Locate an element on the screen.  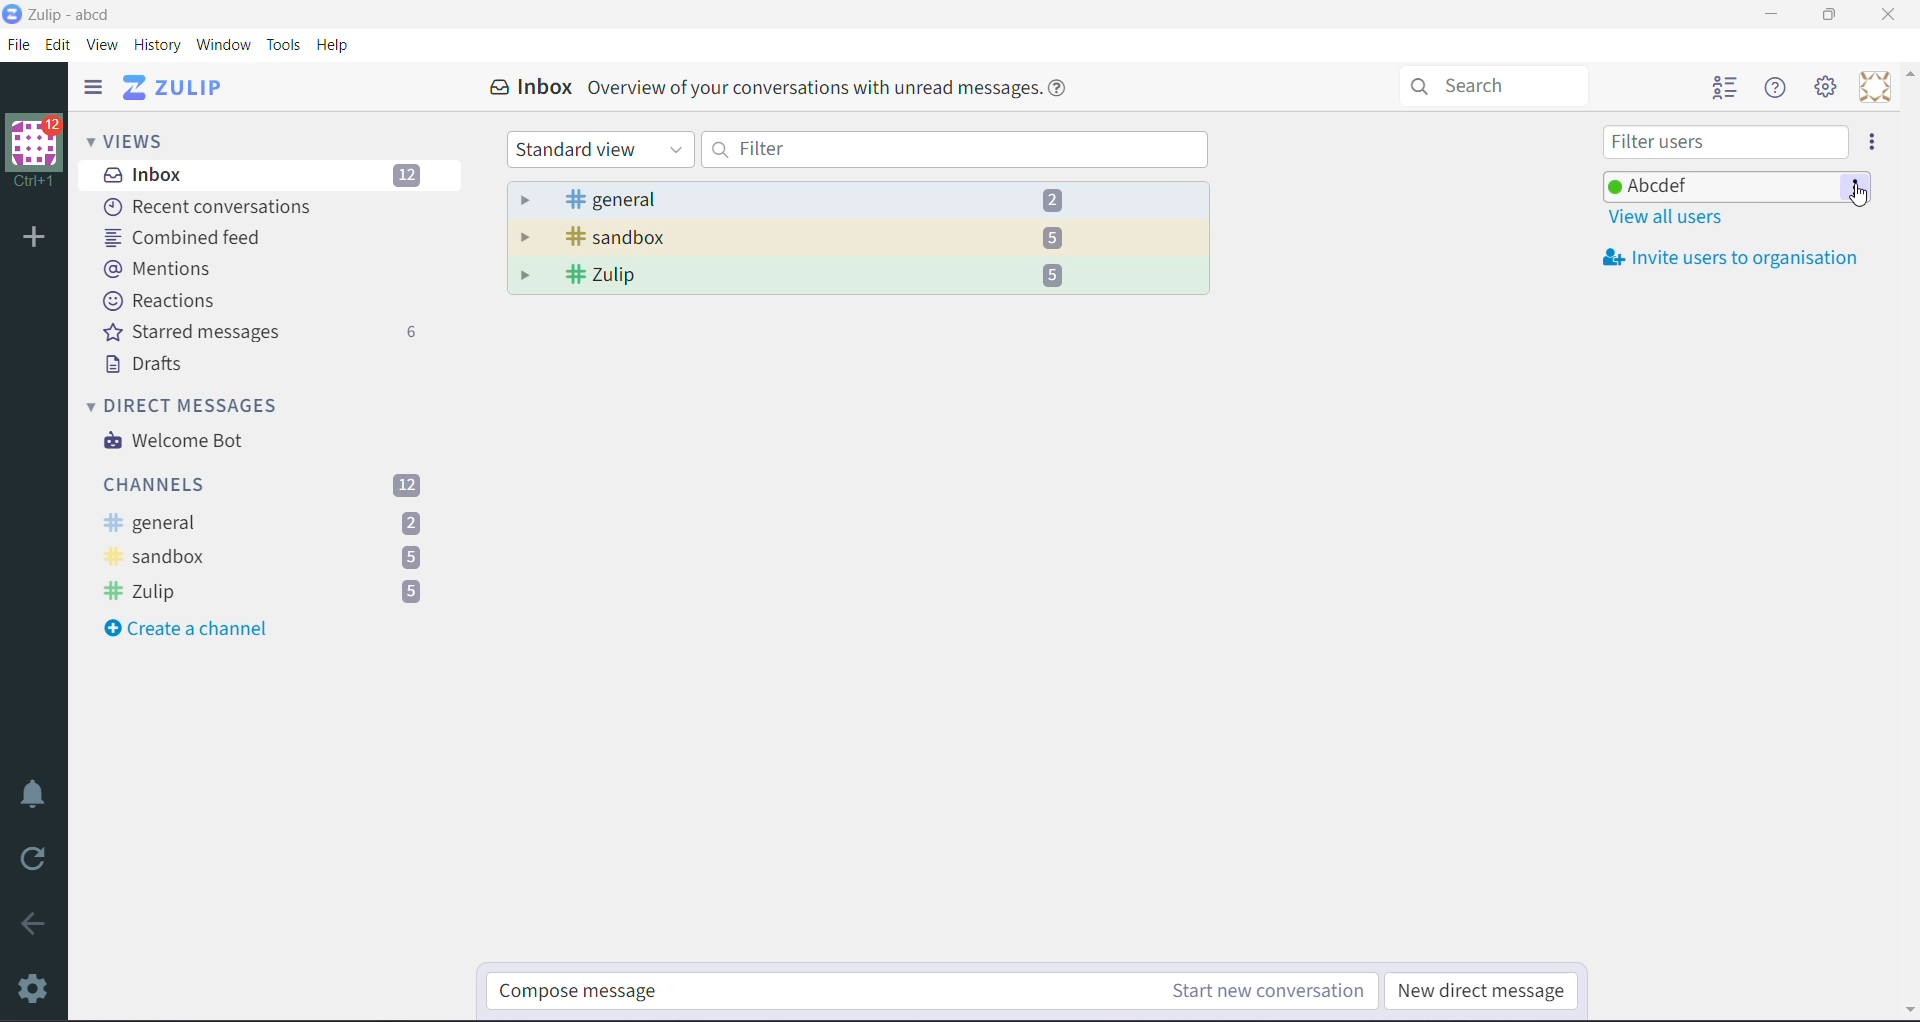
Personal Menu is located at coordinates (1873, 87).